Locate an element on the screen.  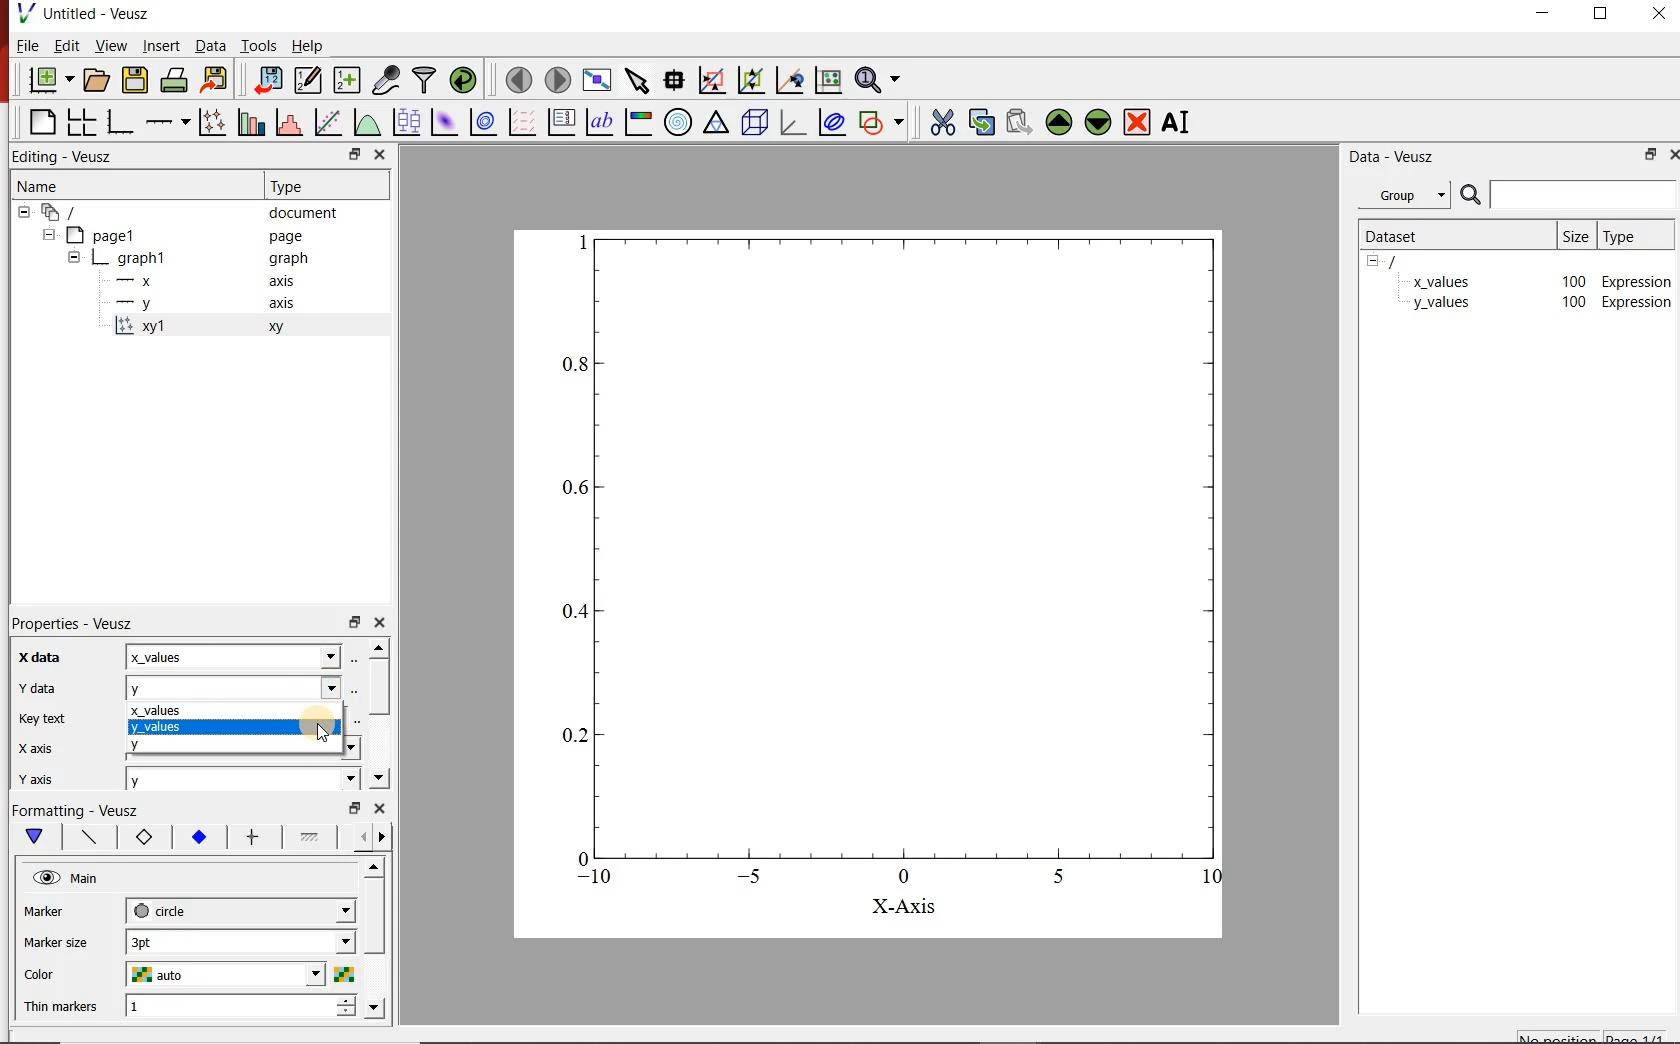
Color is located at coordinates (44, 976).